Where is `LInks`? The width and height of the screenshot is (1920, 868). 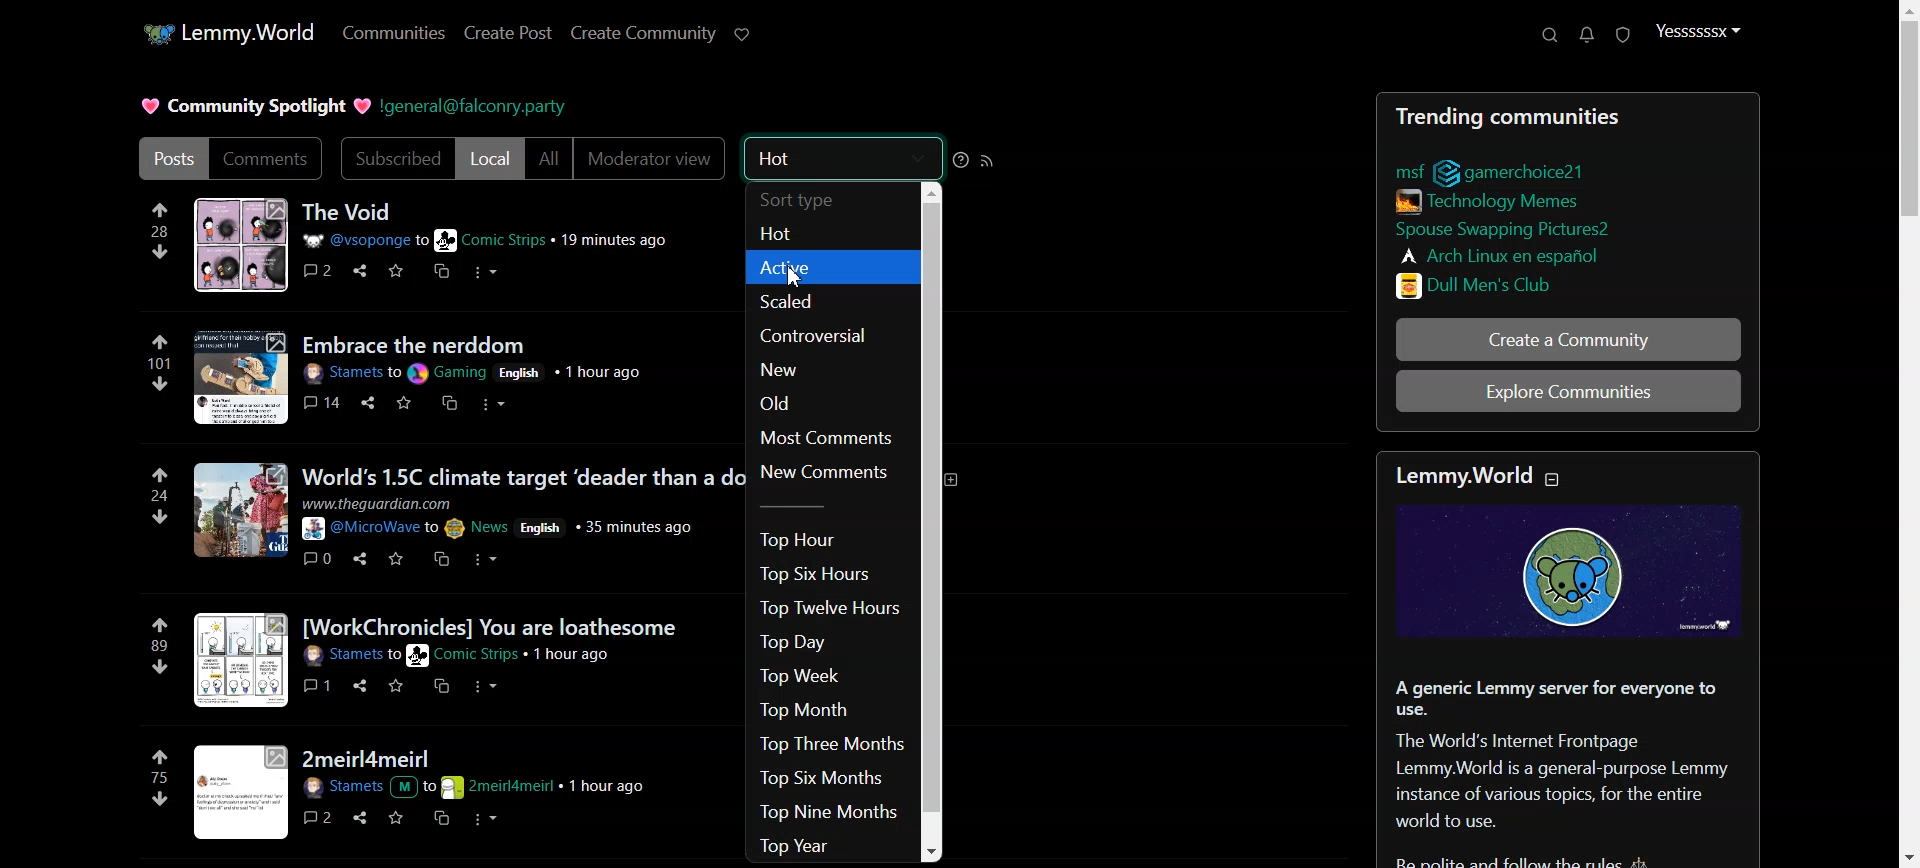
LInks is located at coordinates (1501, 226).